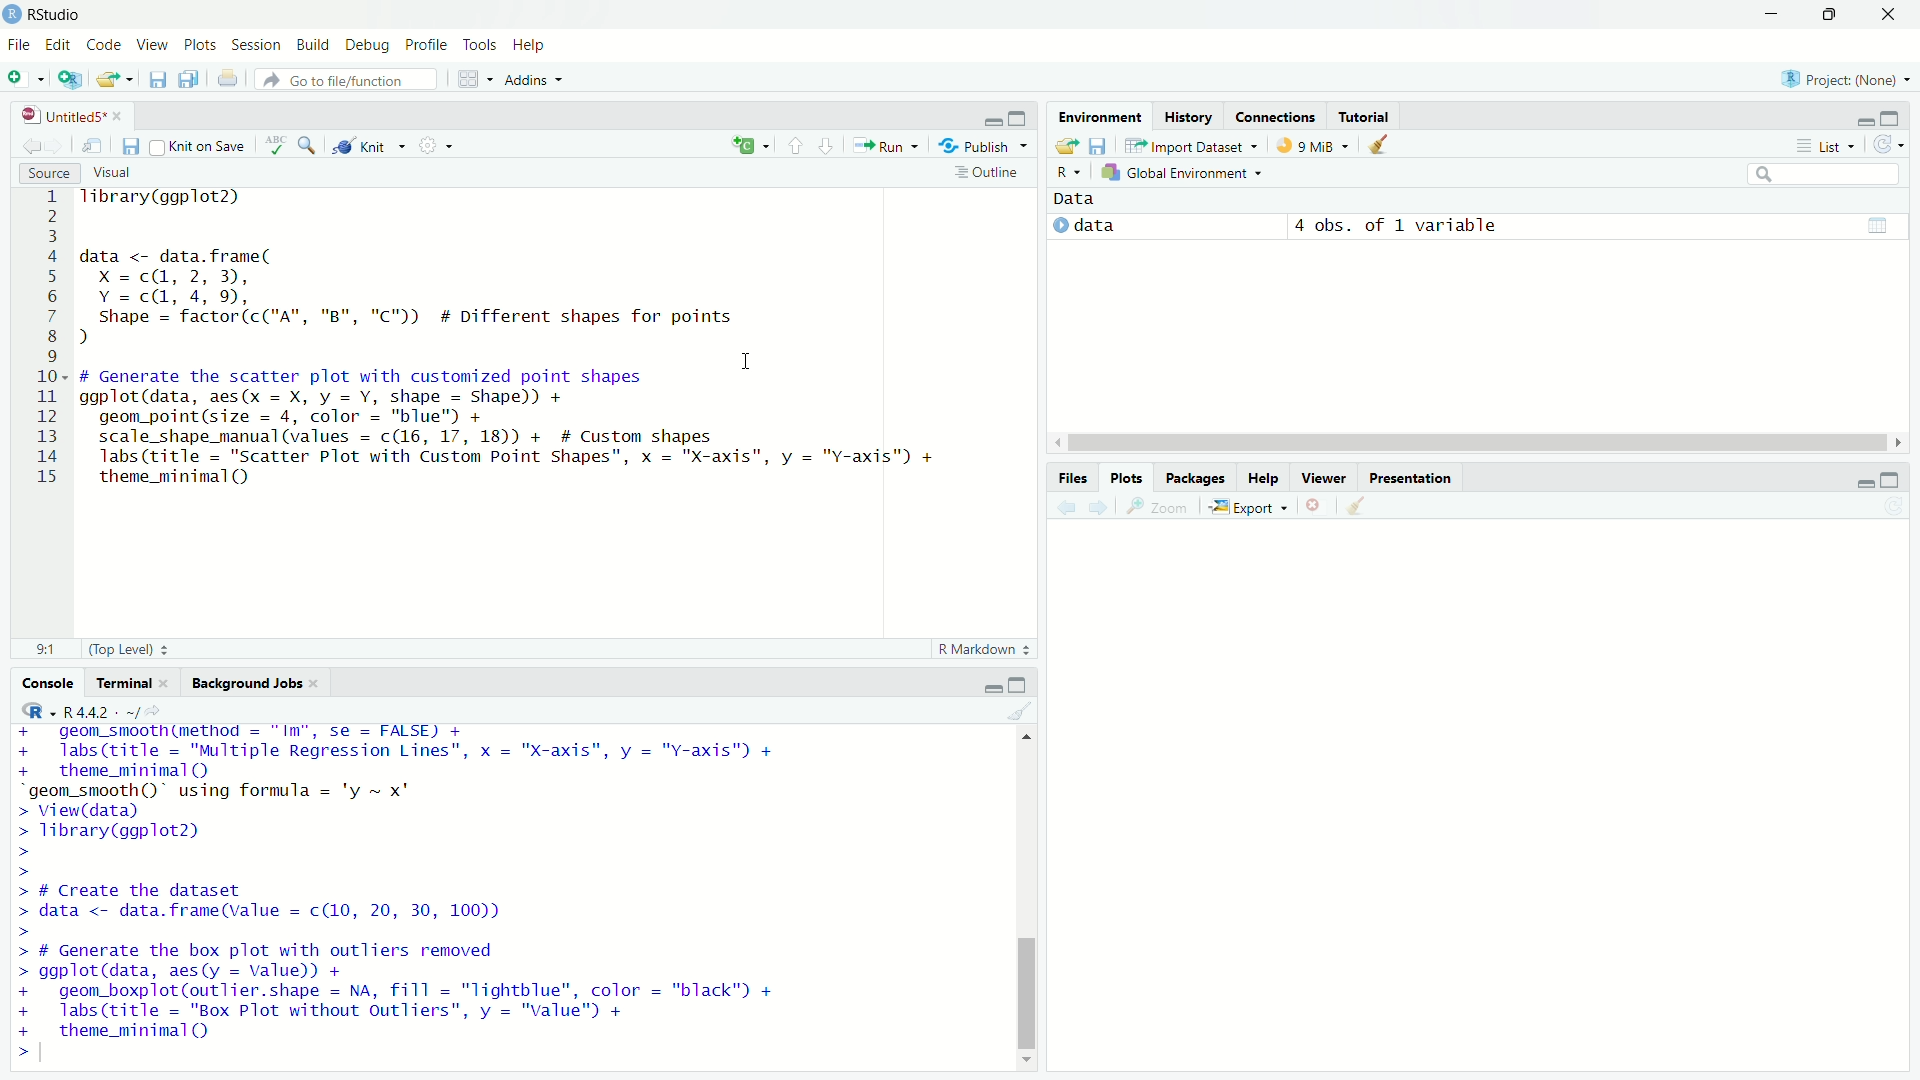 This screenshot has width=1920, height=1080. What do you see at coordinates (1890, 118) in the screenshot?
I see `maximize` at bounding box center [1890, 118].